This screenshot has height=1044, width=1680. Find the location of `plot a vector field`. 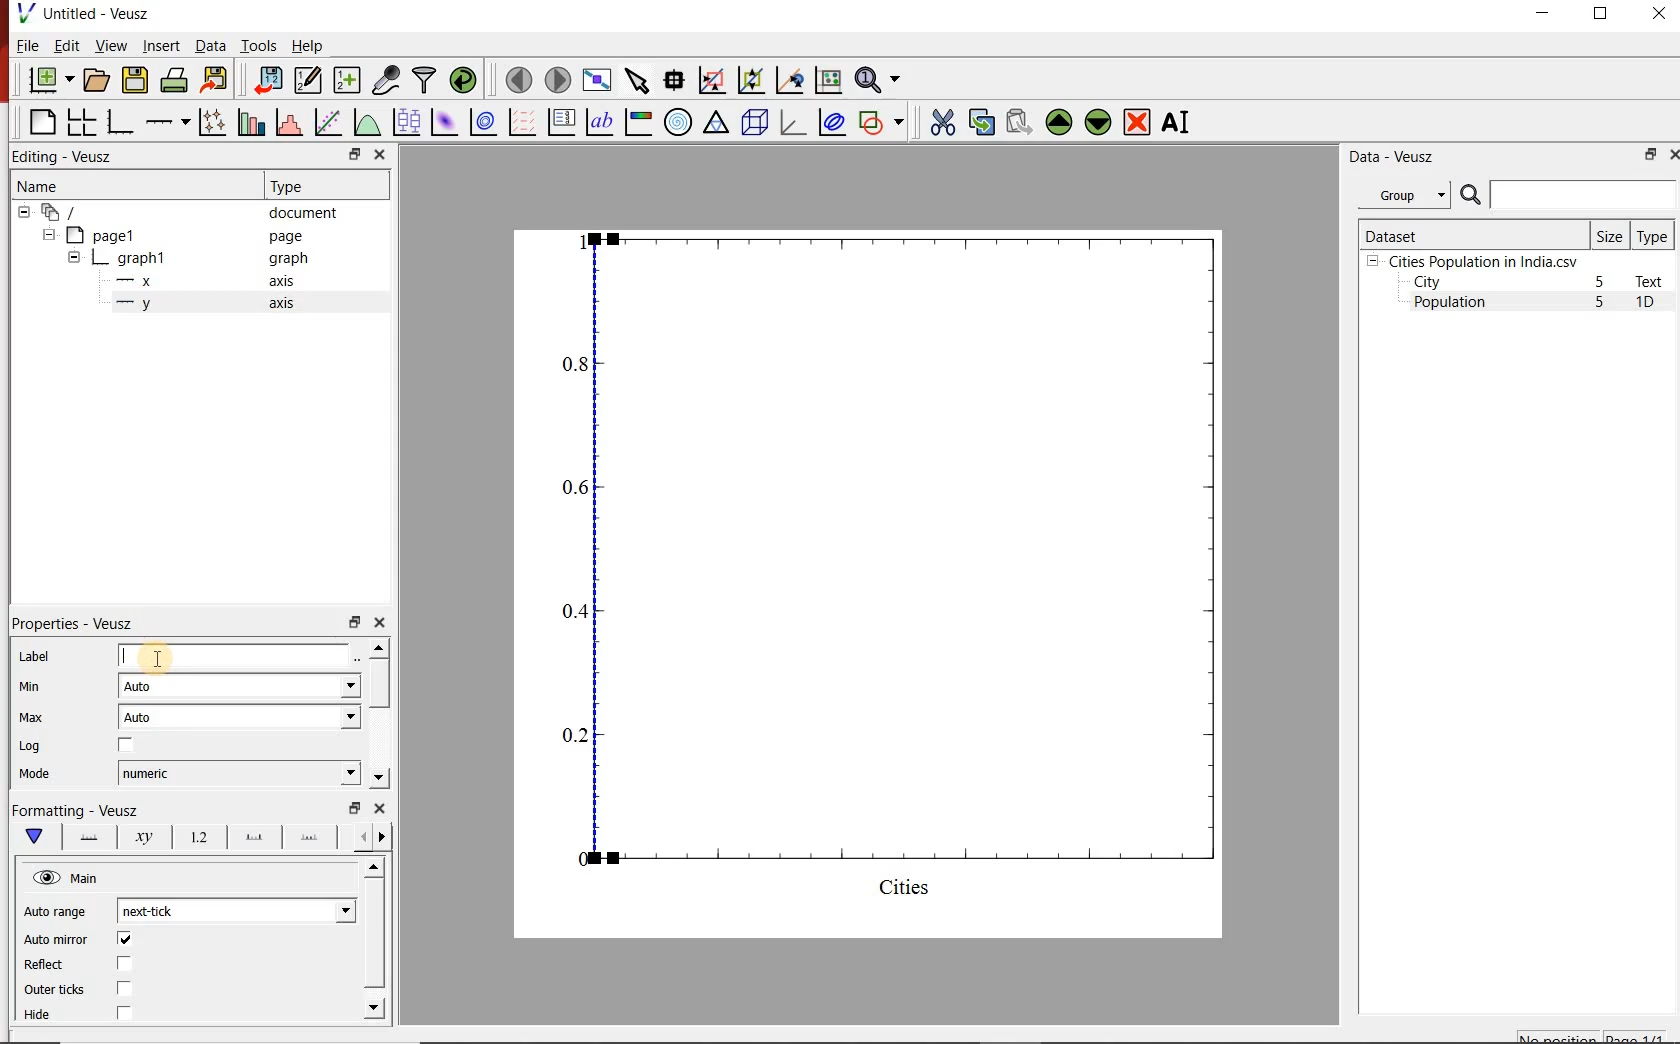

plot a vector field is located at coordinates (520, 121).